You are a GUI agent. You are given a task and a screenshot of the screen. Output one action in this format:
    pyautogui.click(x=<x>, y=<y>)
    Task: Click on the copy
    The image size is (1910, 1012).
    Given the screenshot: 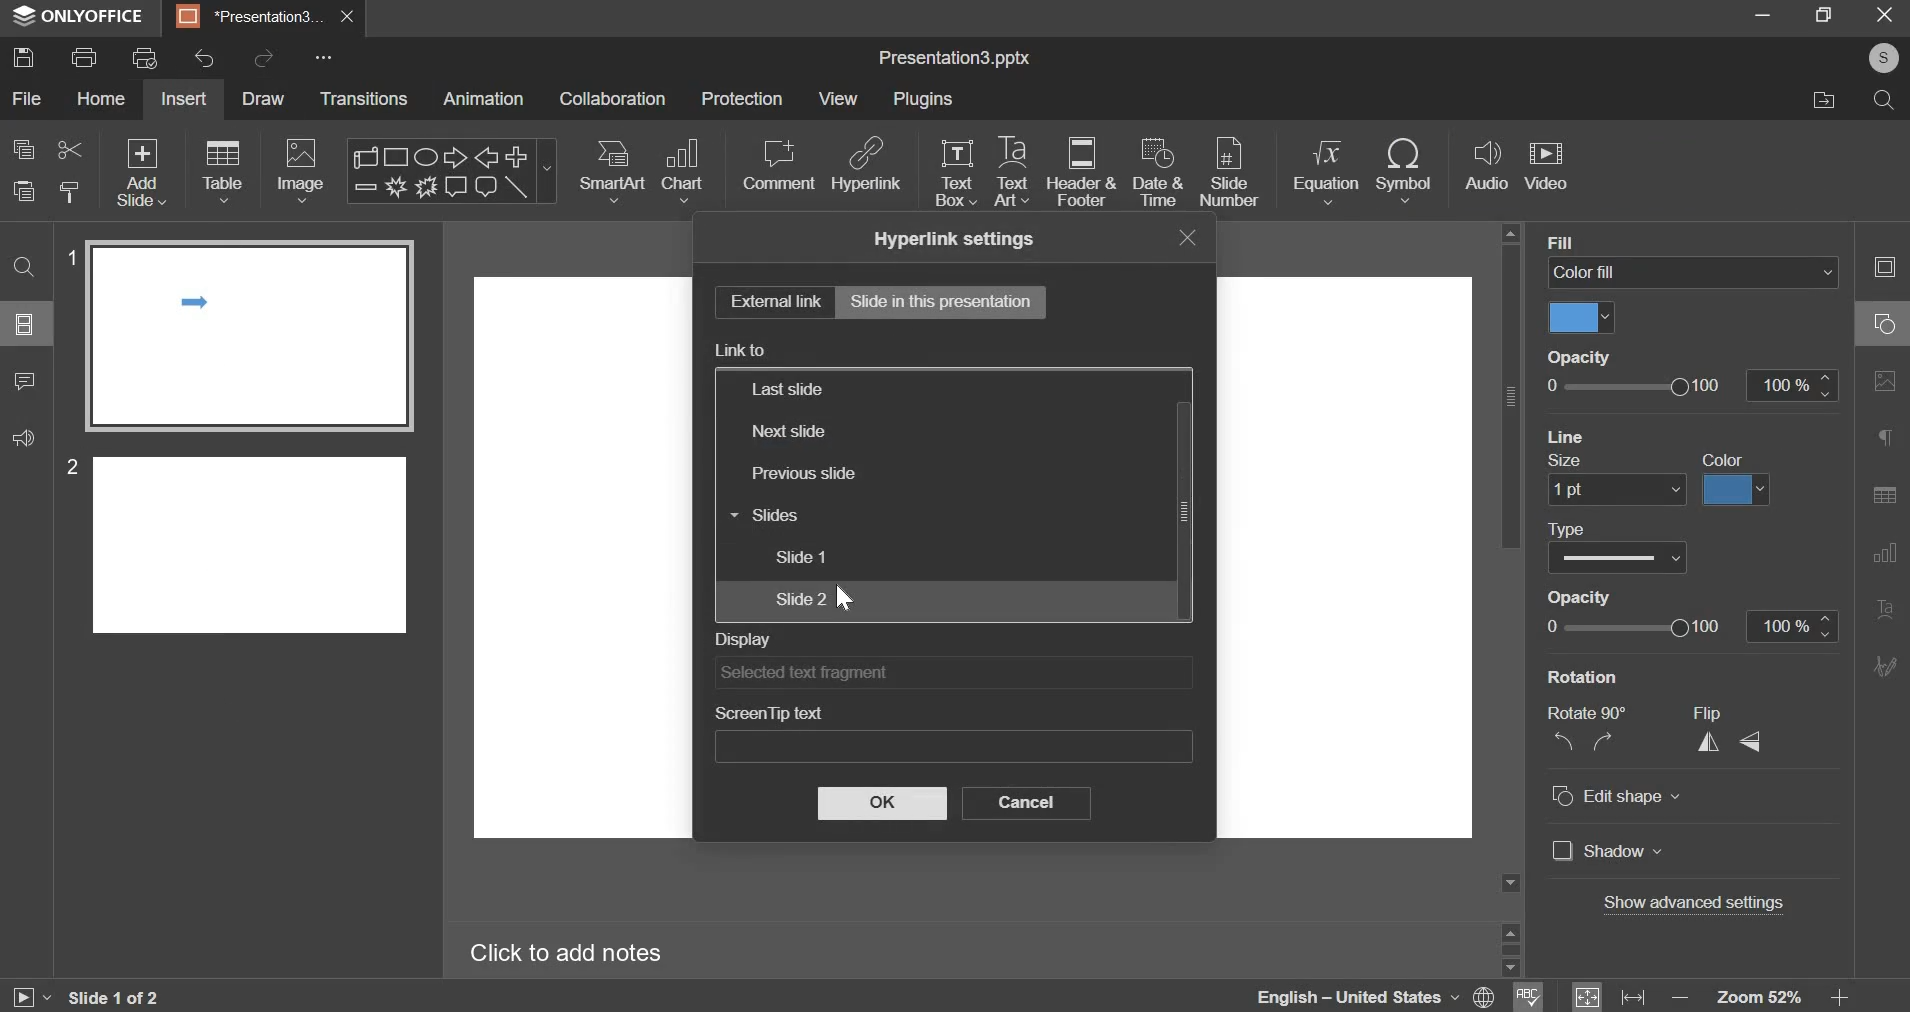 What is the action you would take?
    pyautogui.click(x=24, y=149)
    